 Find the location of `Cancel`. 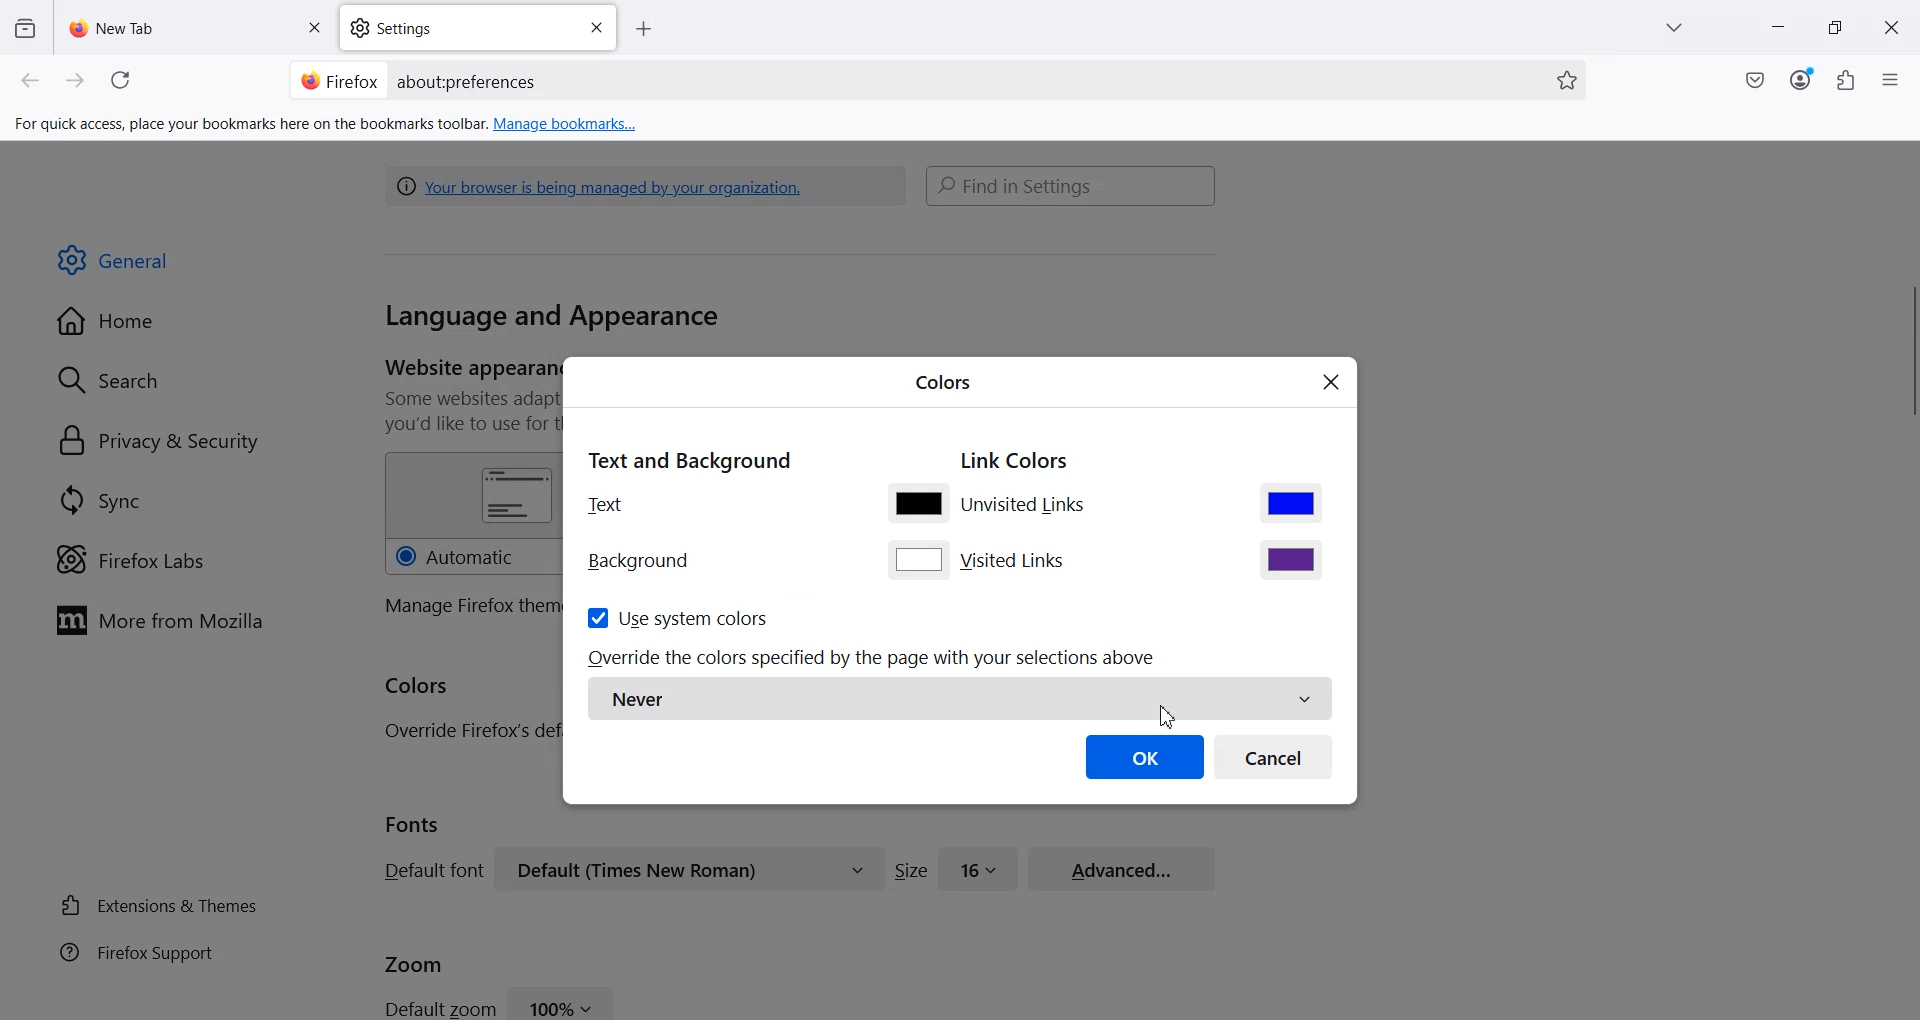

Cancel is located at coordinates (1274, 756).